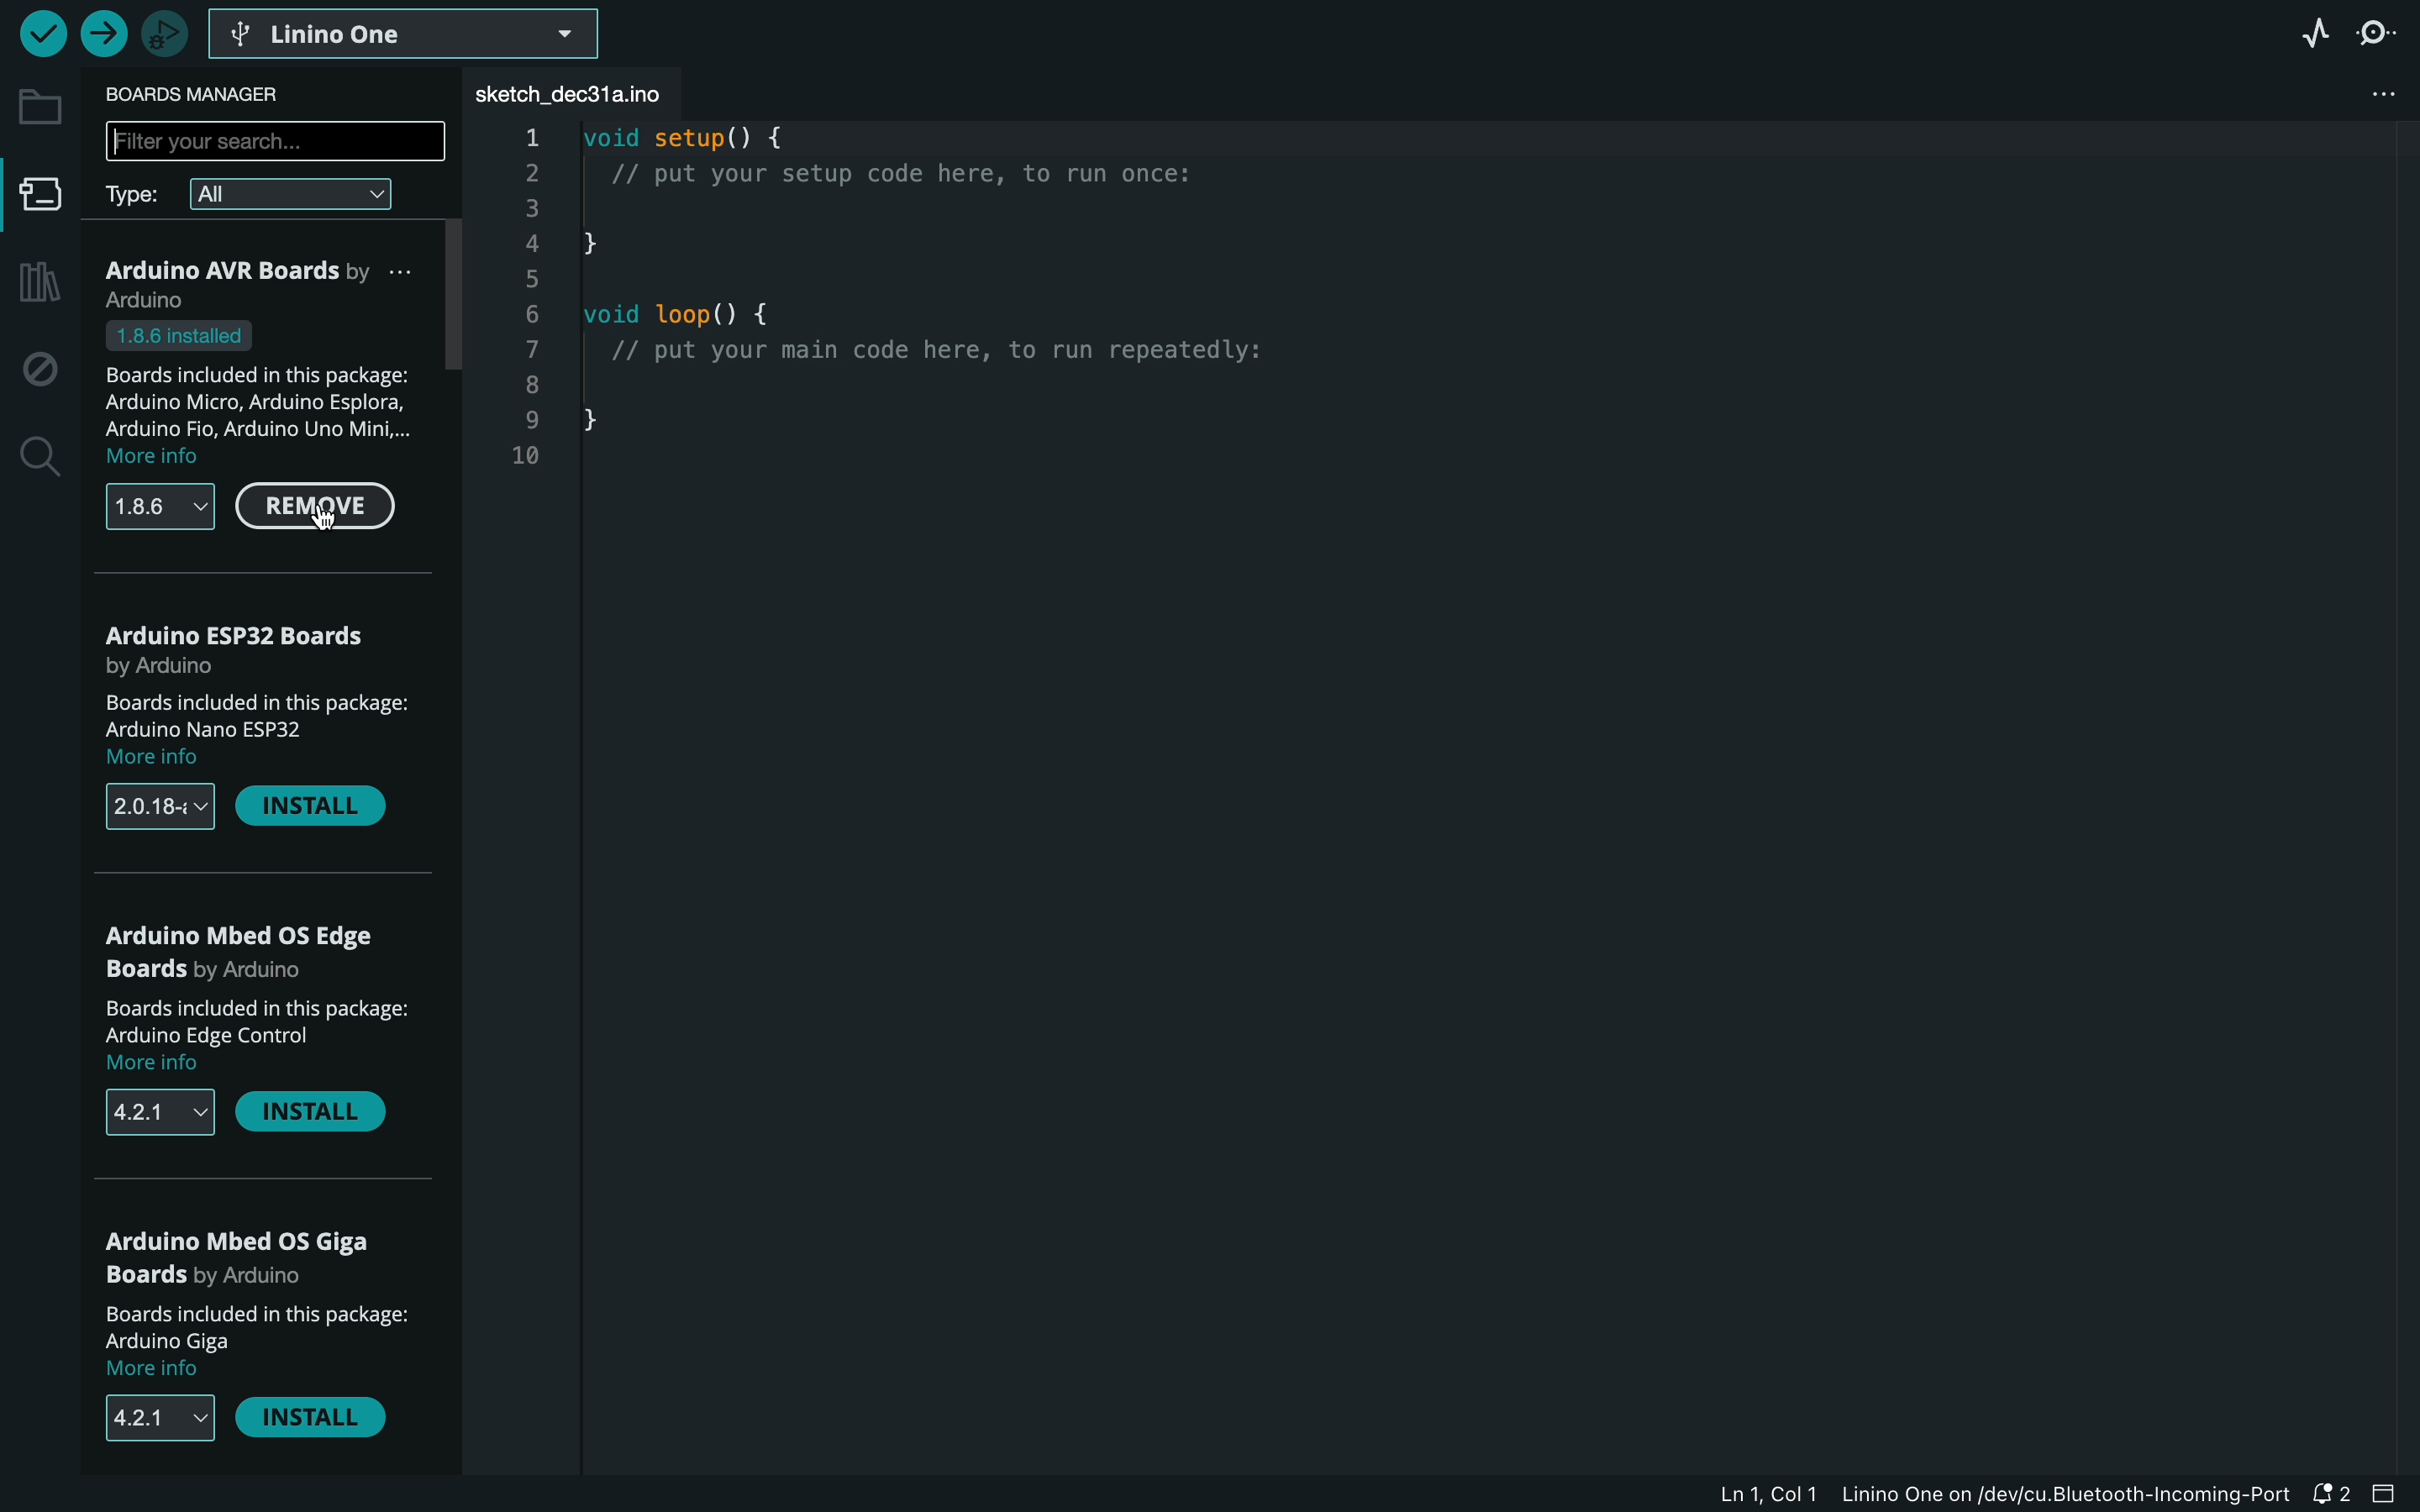  I want to click on remove, so click(321, 508).